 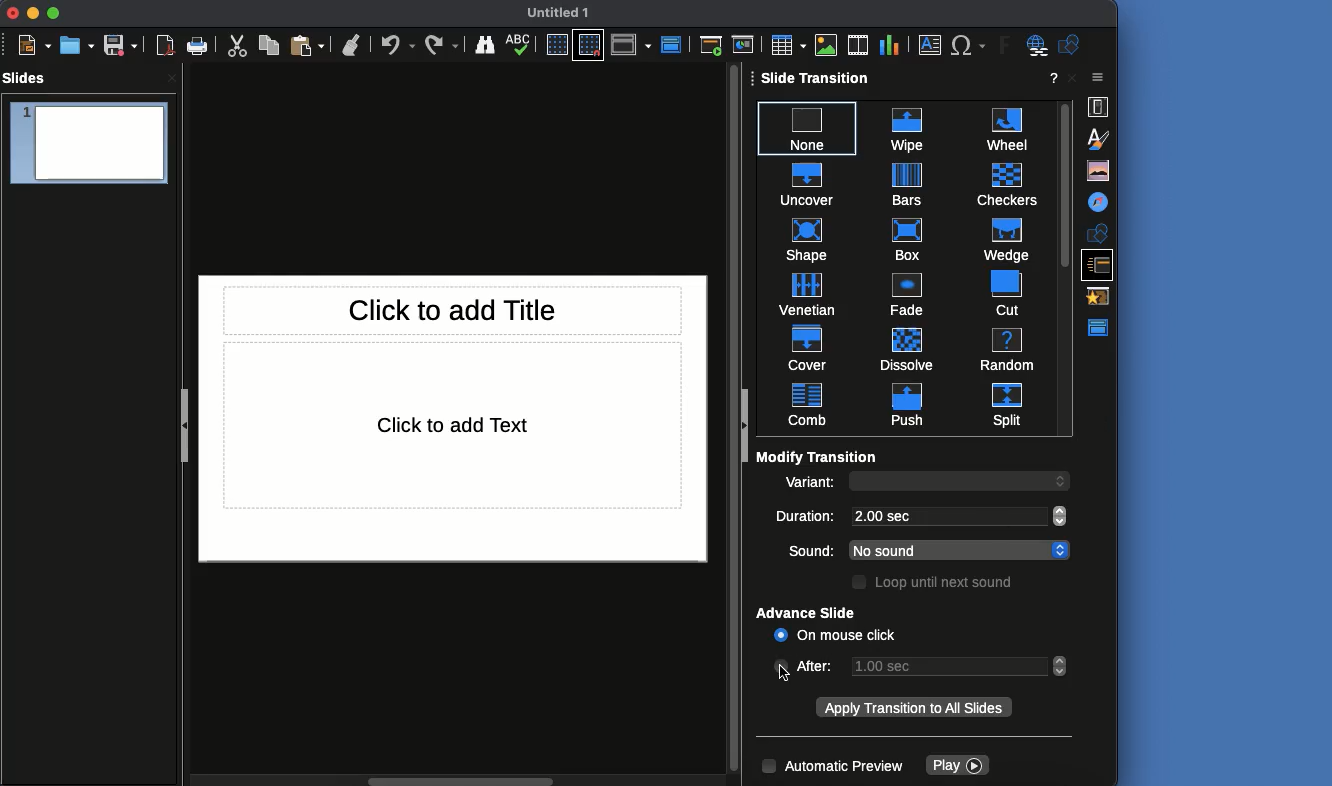 What do you see at coordinates (1071, 44) in the screenshot?
I see `Shapes` at bounding box center [1071, 44].